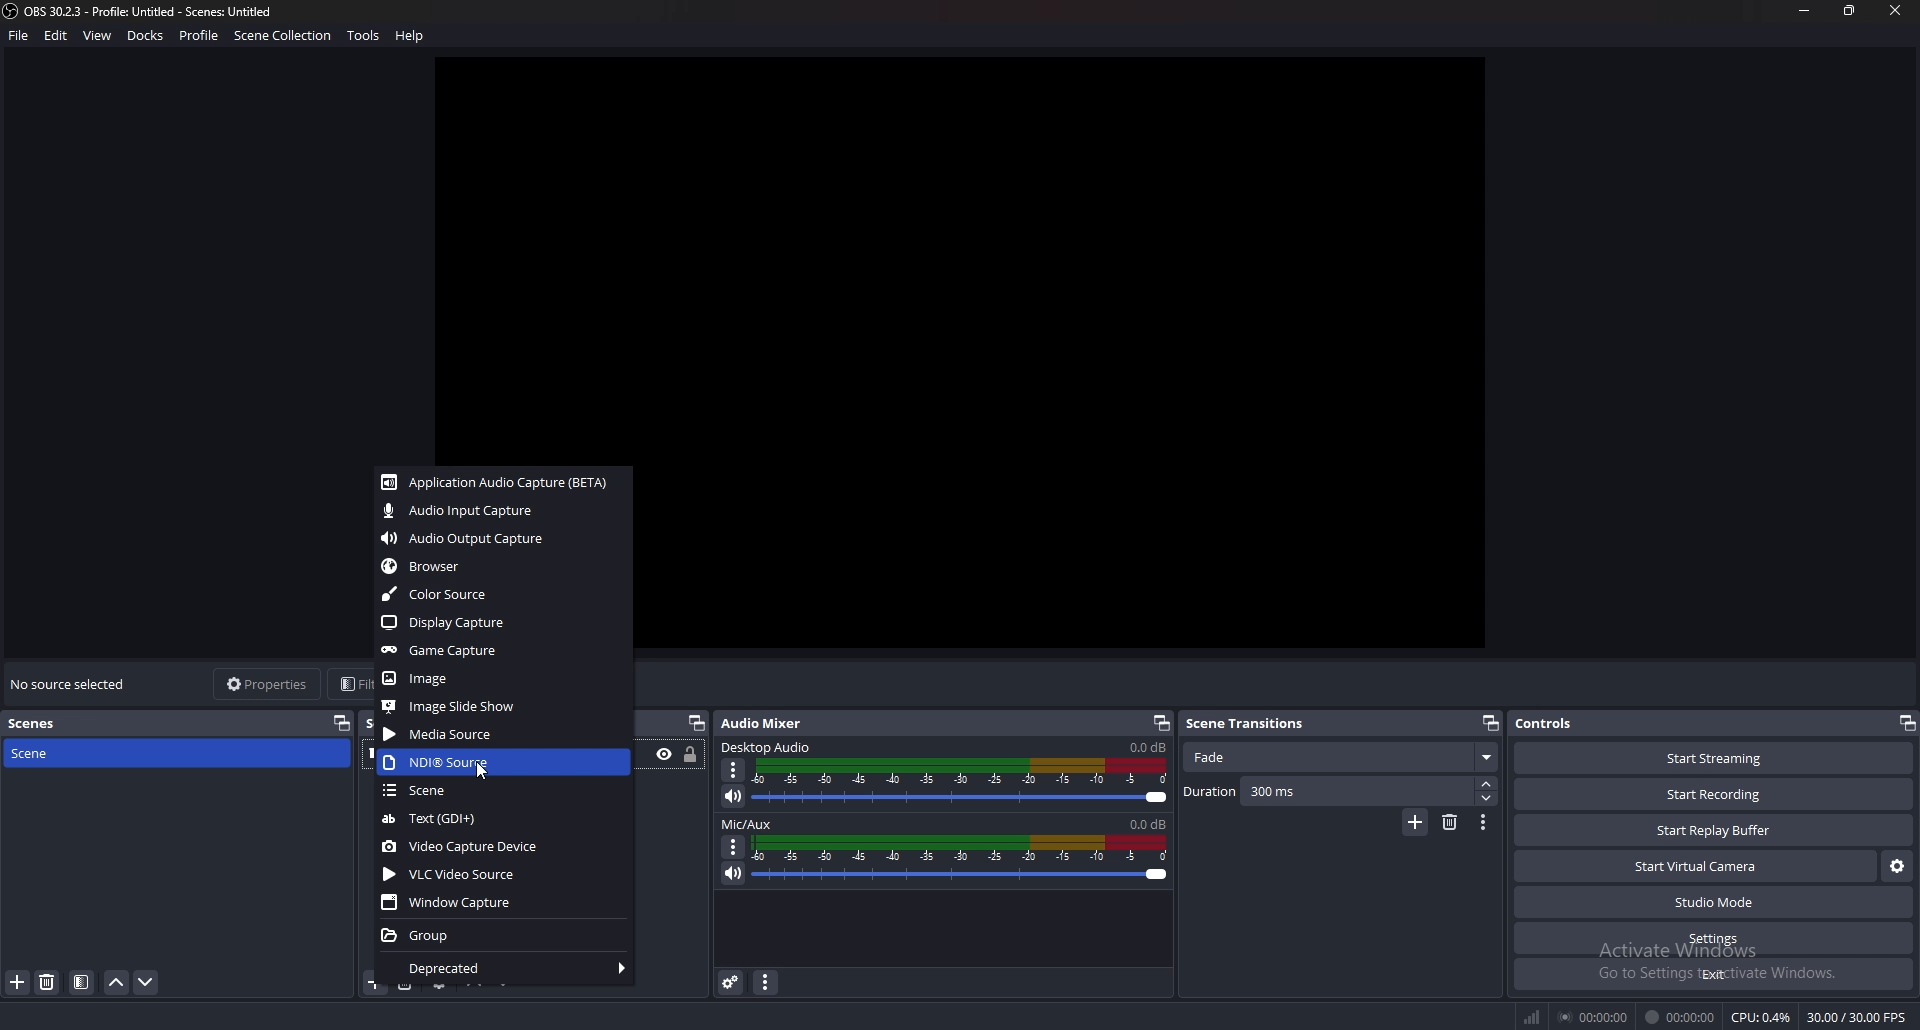 The height and width of the screenshot is (1030, 1920). Describe the element at coordinates (1712, 830) in the screenshot. I see `start replay buffer` at that location.